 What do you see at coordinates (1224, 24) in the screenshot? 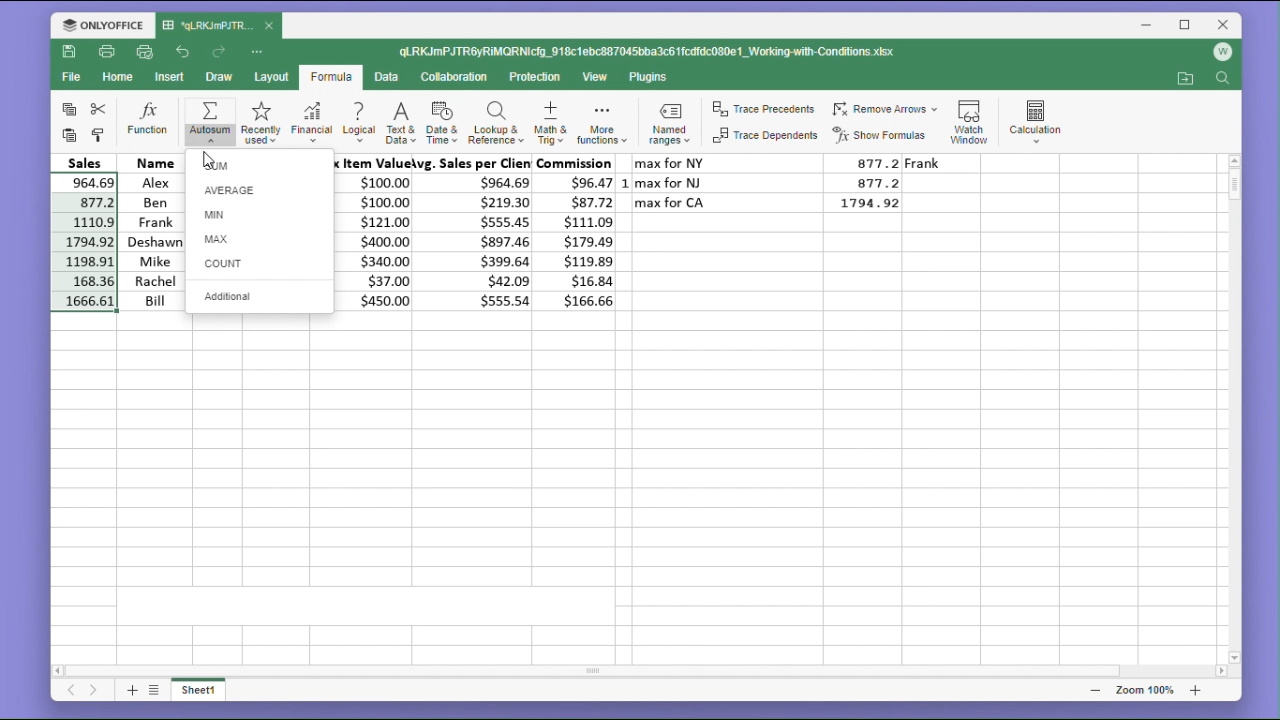
I see `close` at bounding box center [1224, 24].